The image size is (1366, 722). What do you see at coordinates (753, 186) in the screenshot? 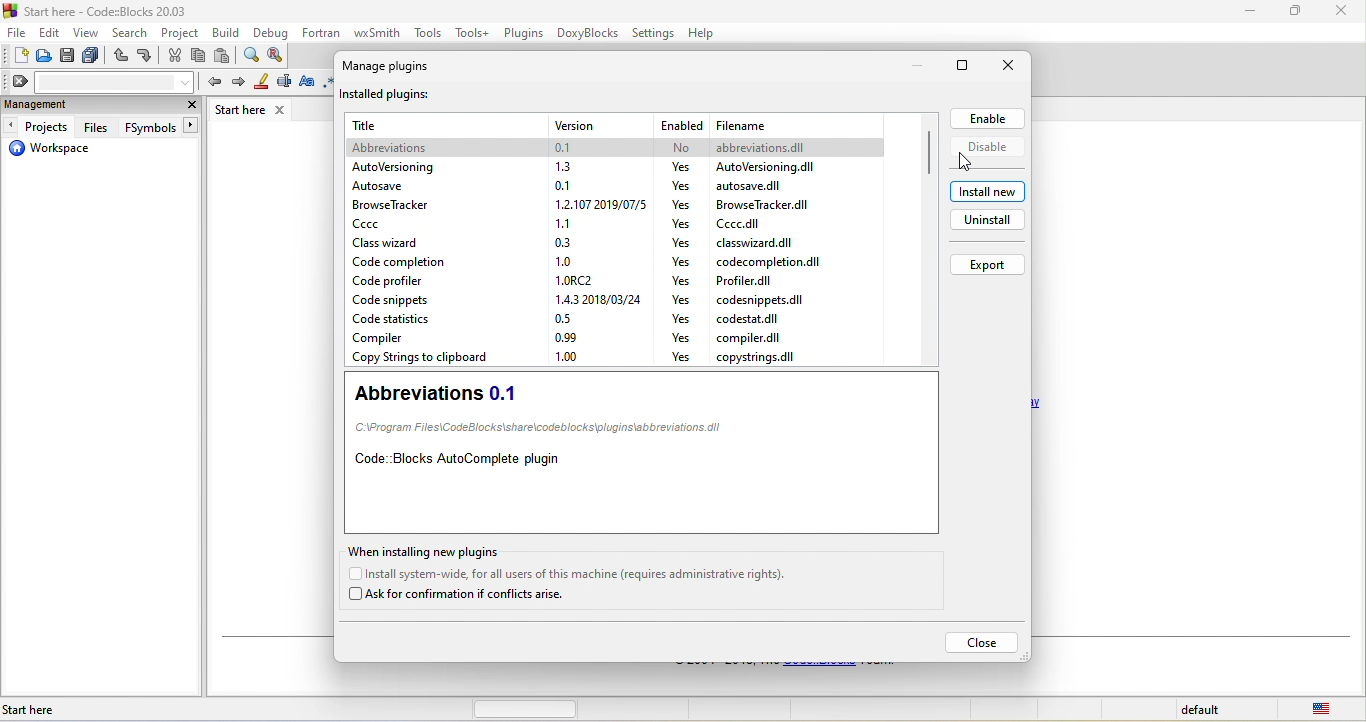
I see `file` at bounding box center [753, 186].